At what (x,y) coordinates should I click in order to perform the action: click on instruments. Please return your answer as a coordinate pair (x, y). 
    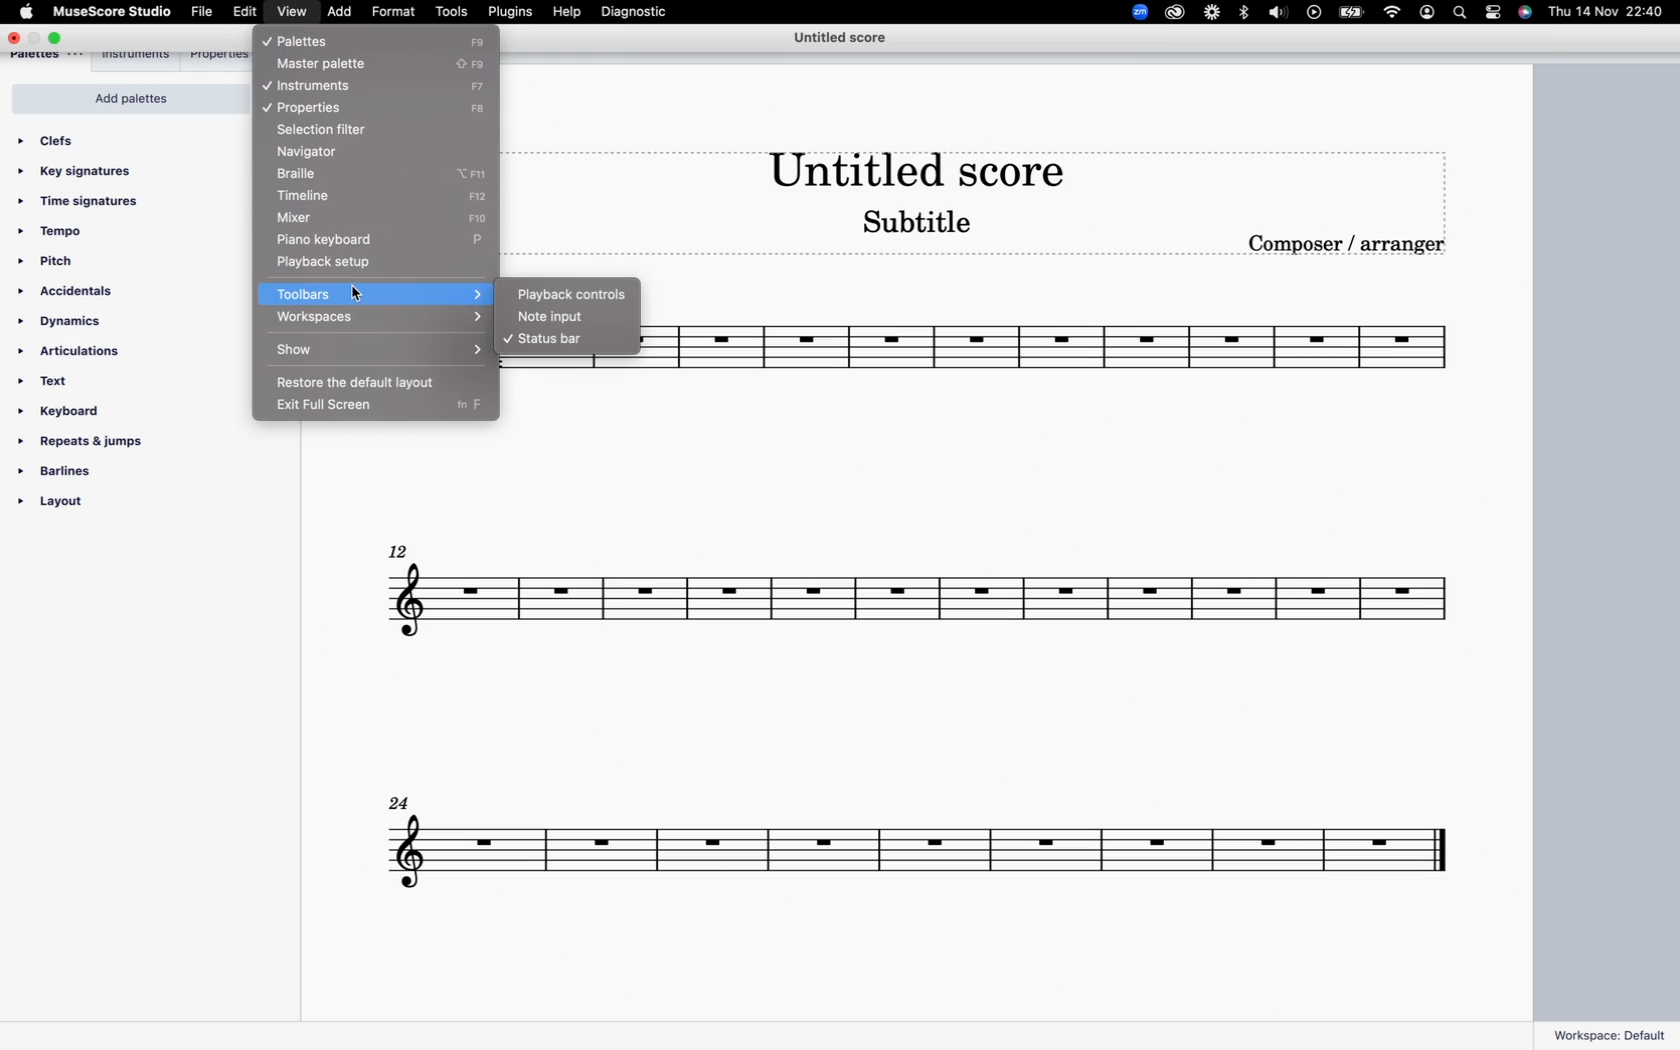
    Looking at the image, I should click on (140, 57).